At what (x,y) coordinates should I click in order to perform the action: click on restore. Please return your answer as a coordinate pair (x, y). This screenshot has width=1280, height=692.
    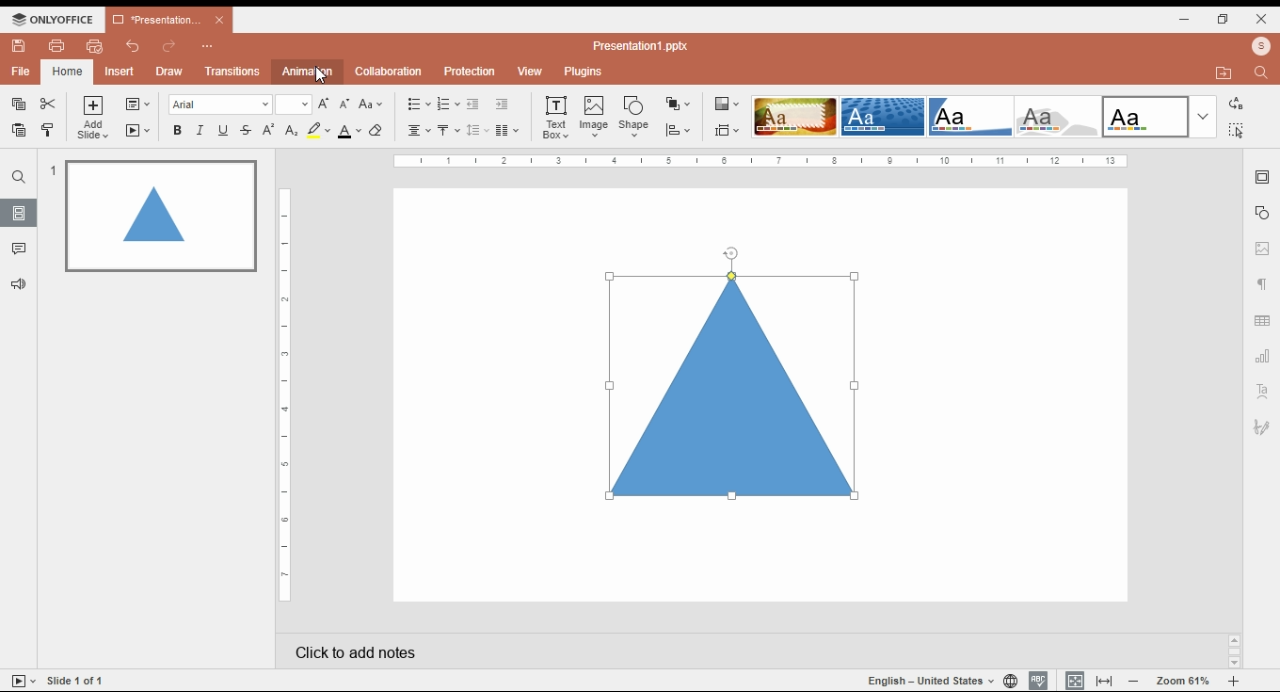
    Looking at the image, I should click on (1224, 19).